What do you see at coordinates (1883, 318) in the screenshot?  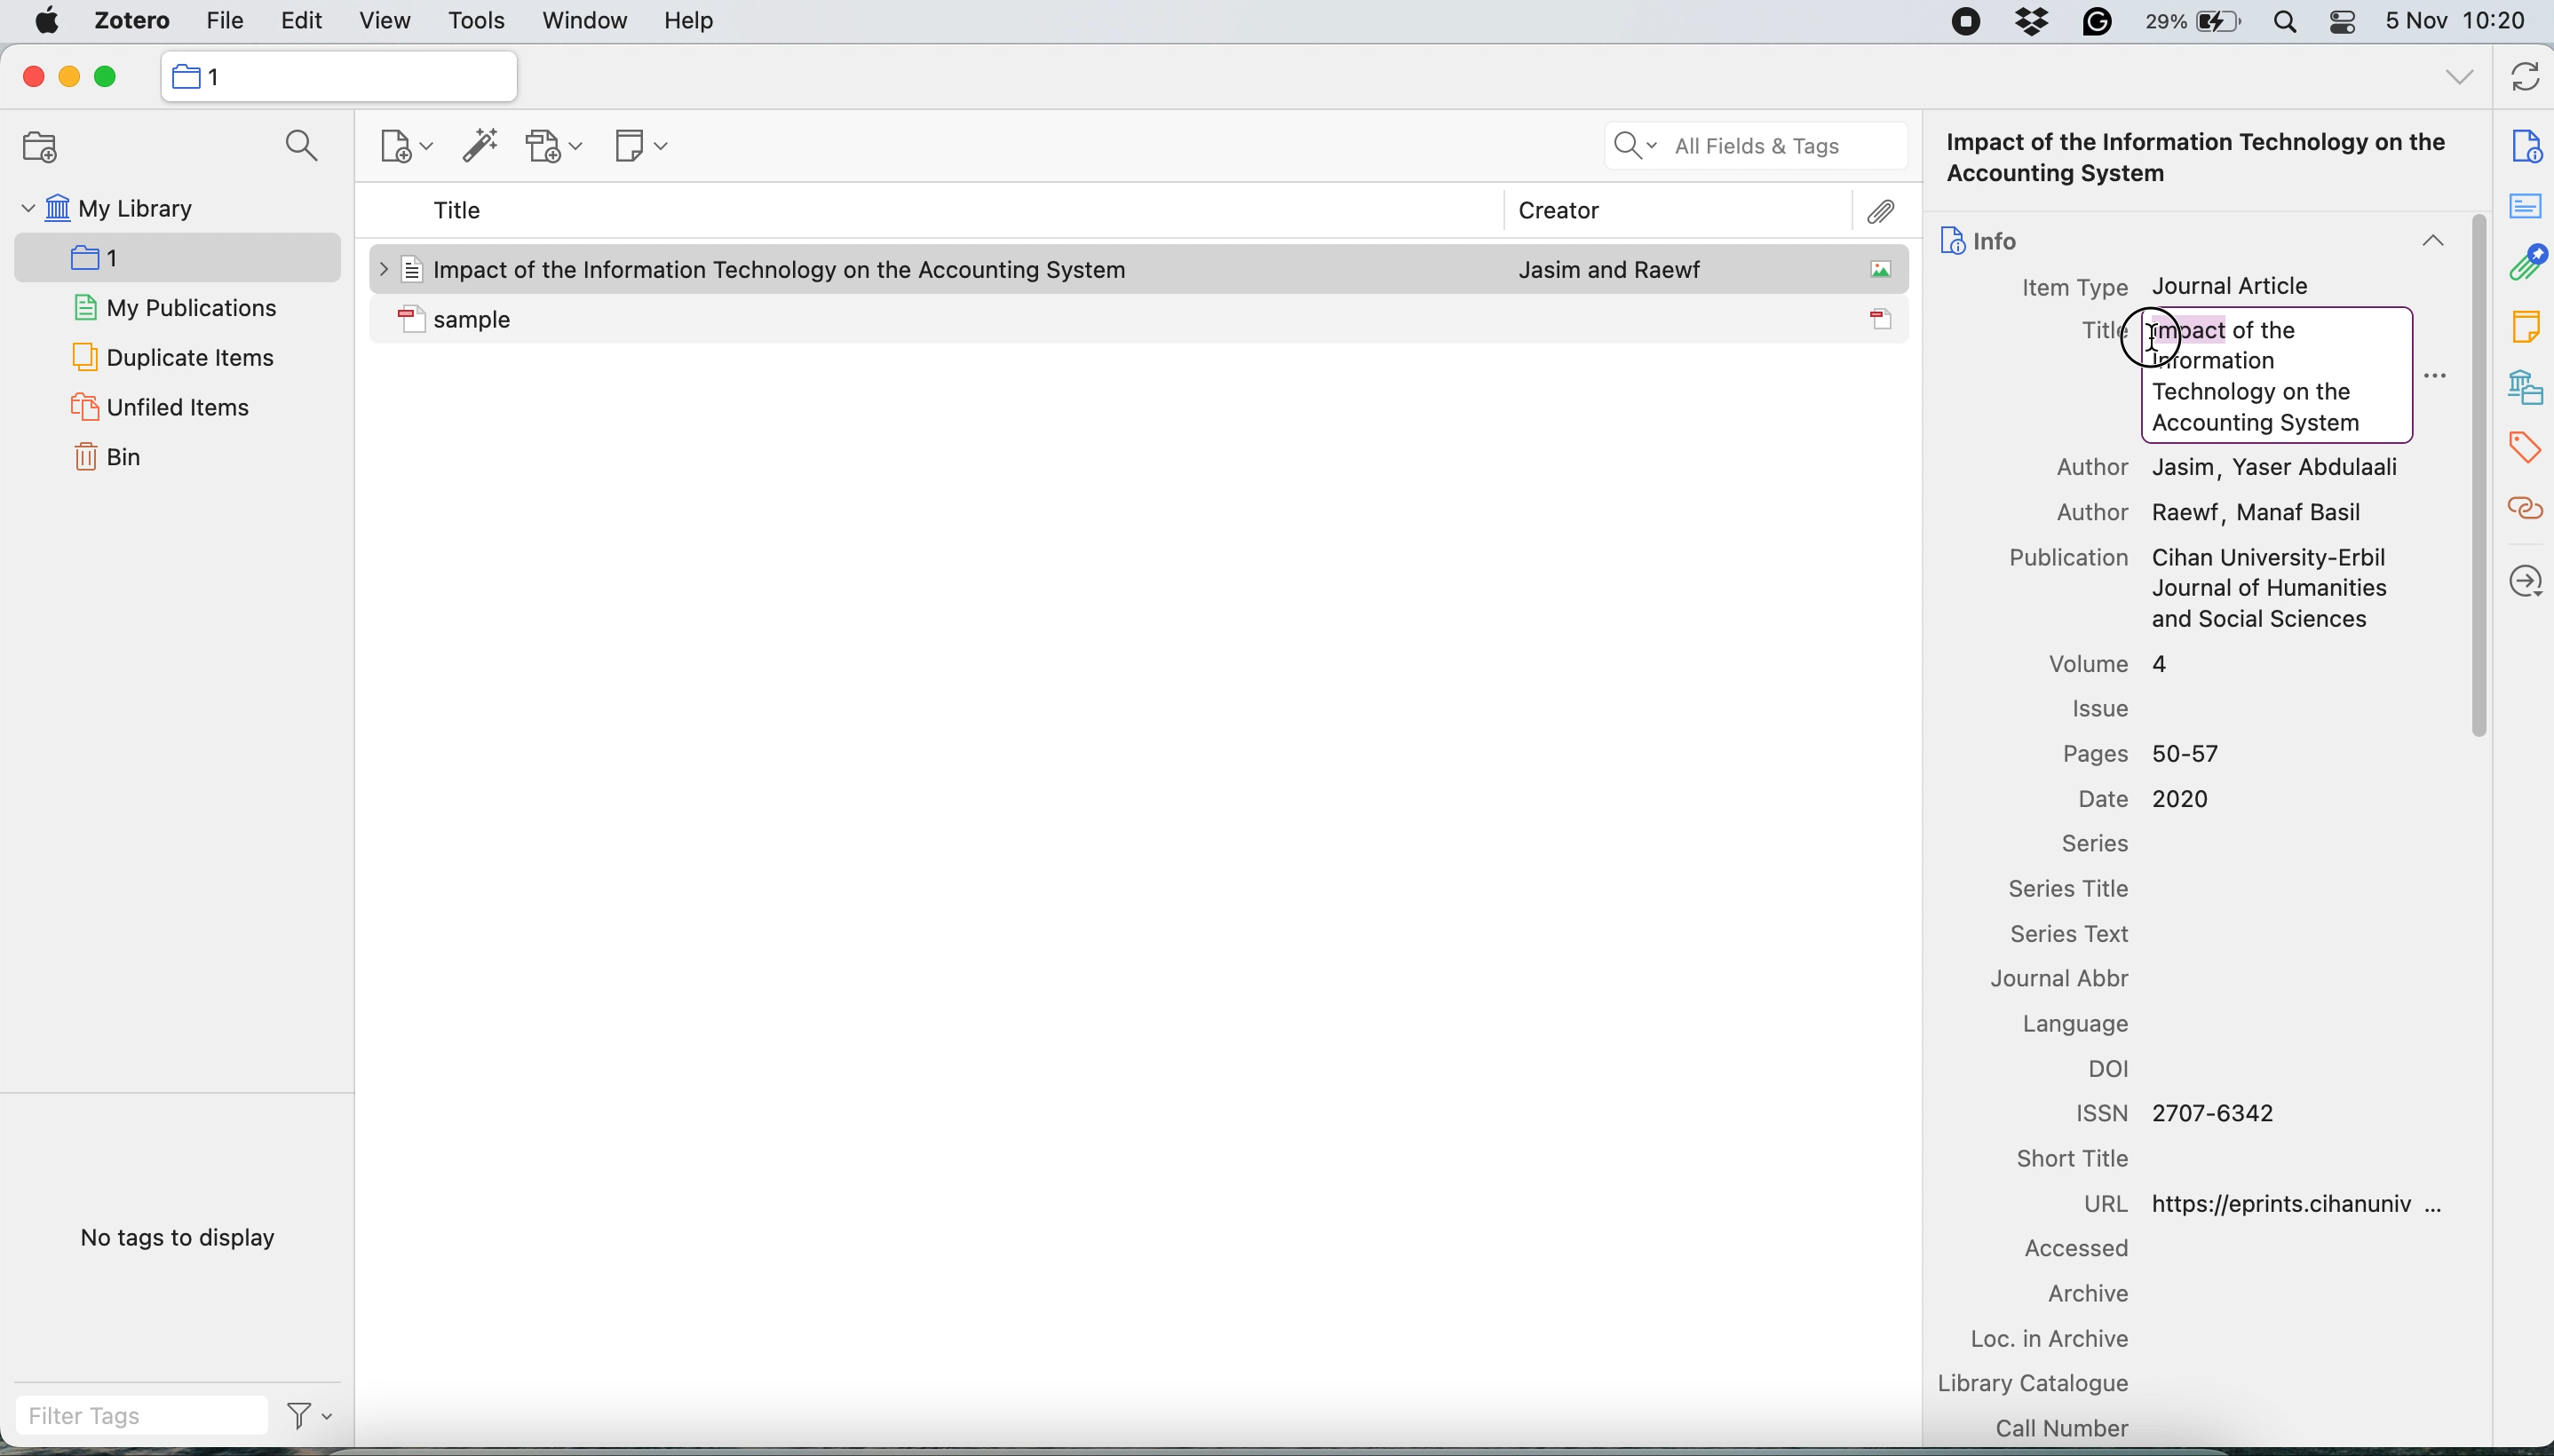 I see `icon` at bounding box center [1883, 318].